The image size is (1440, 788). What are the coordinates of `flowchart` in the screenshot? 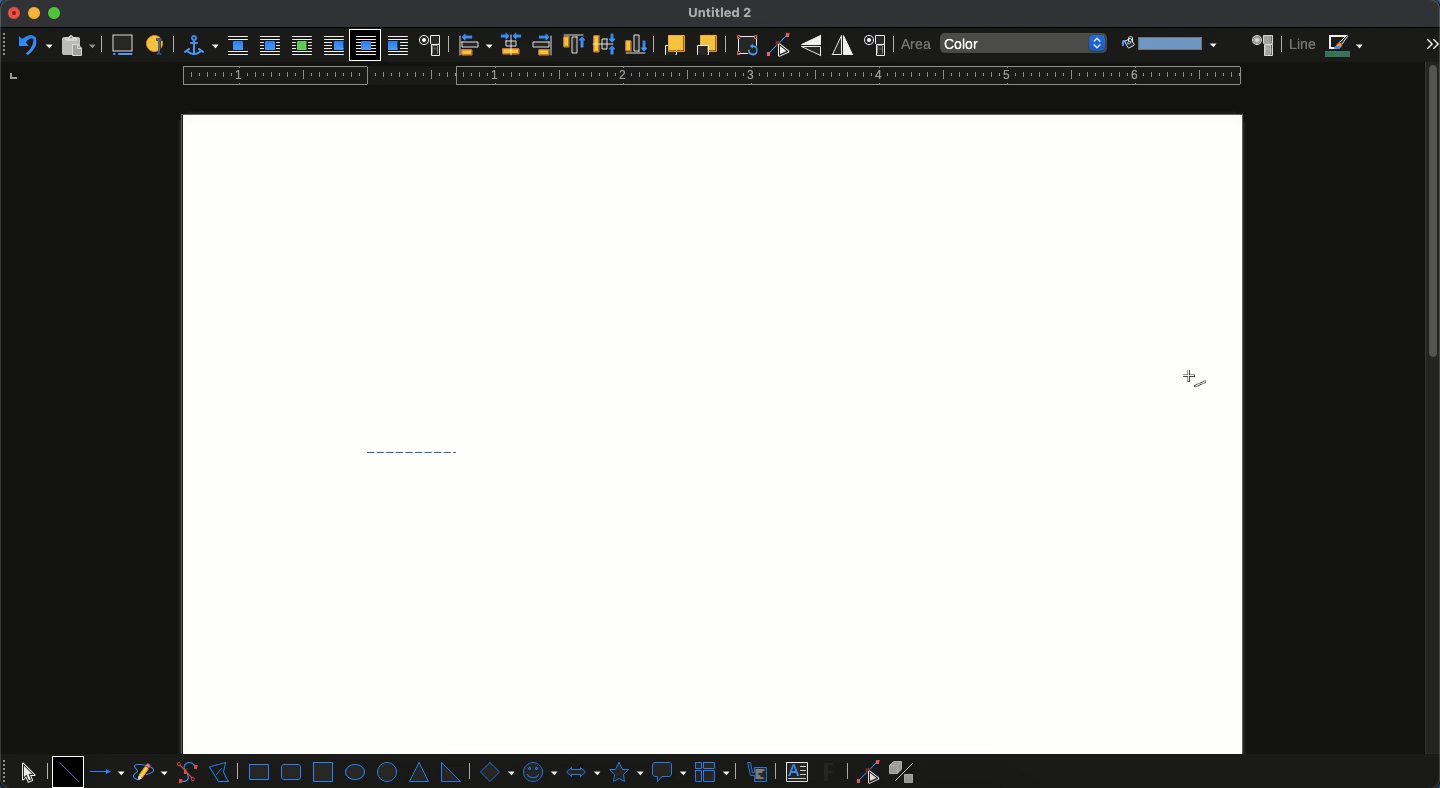 It's located at (714, 771).